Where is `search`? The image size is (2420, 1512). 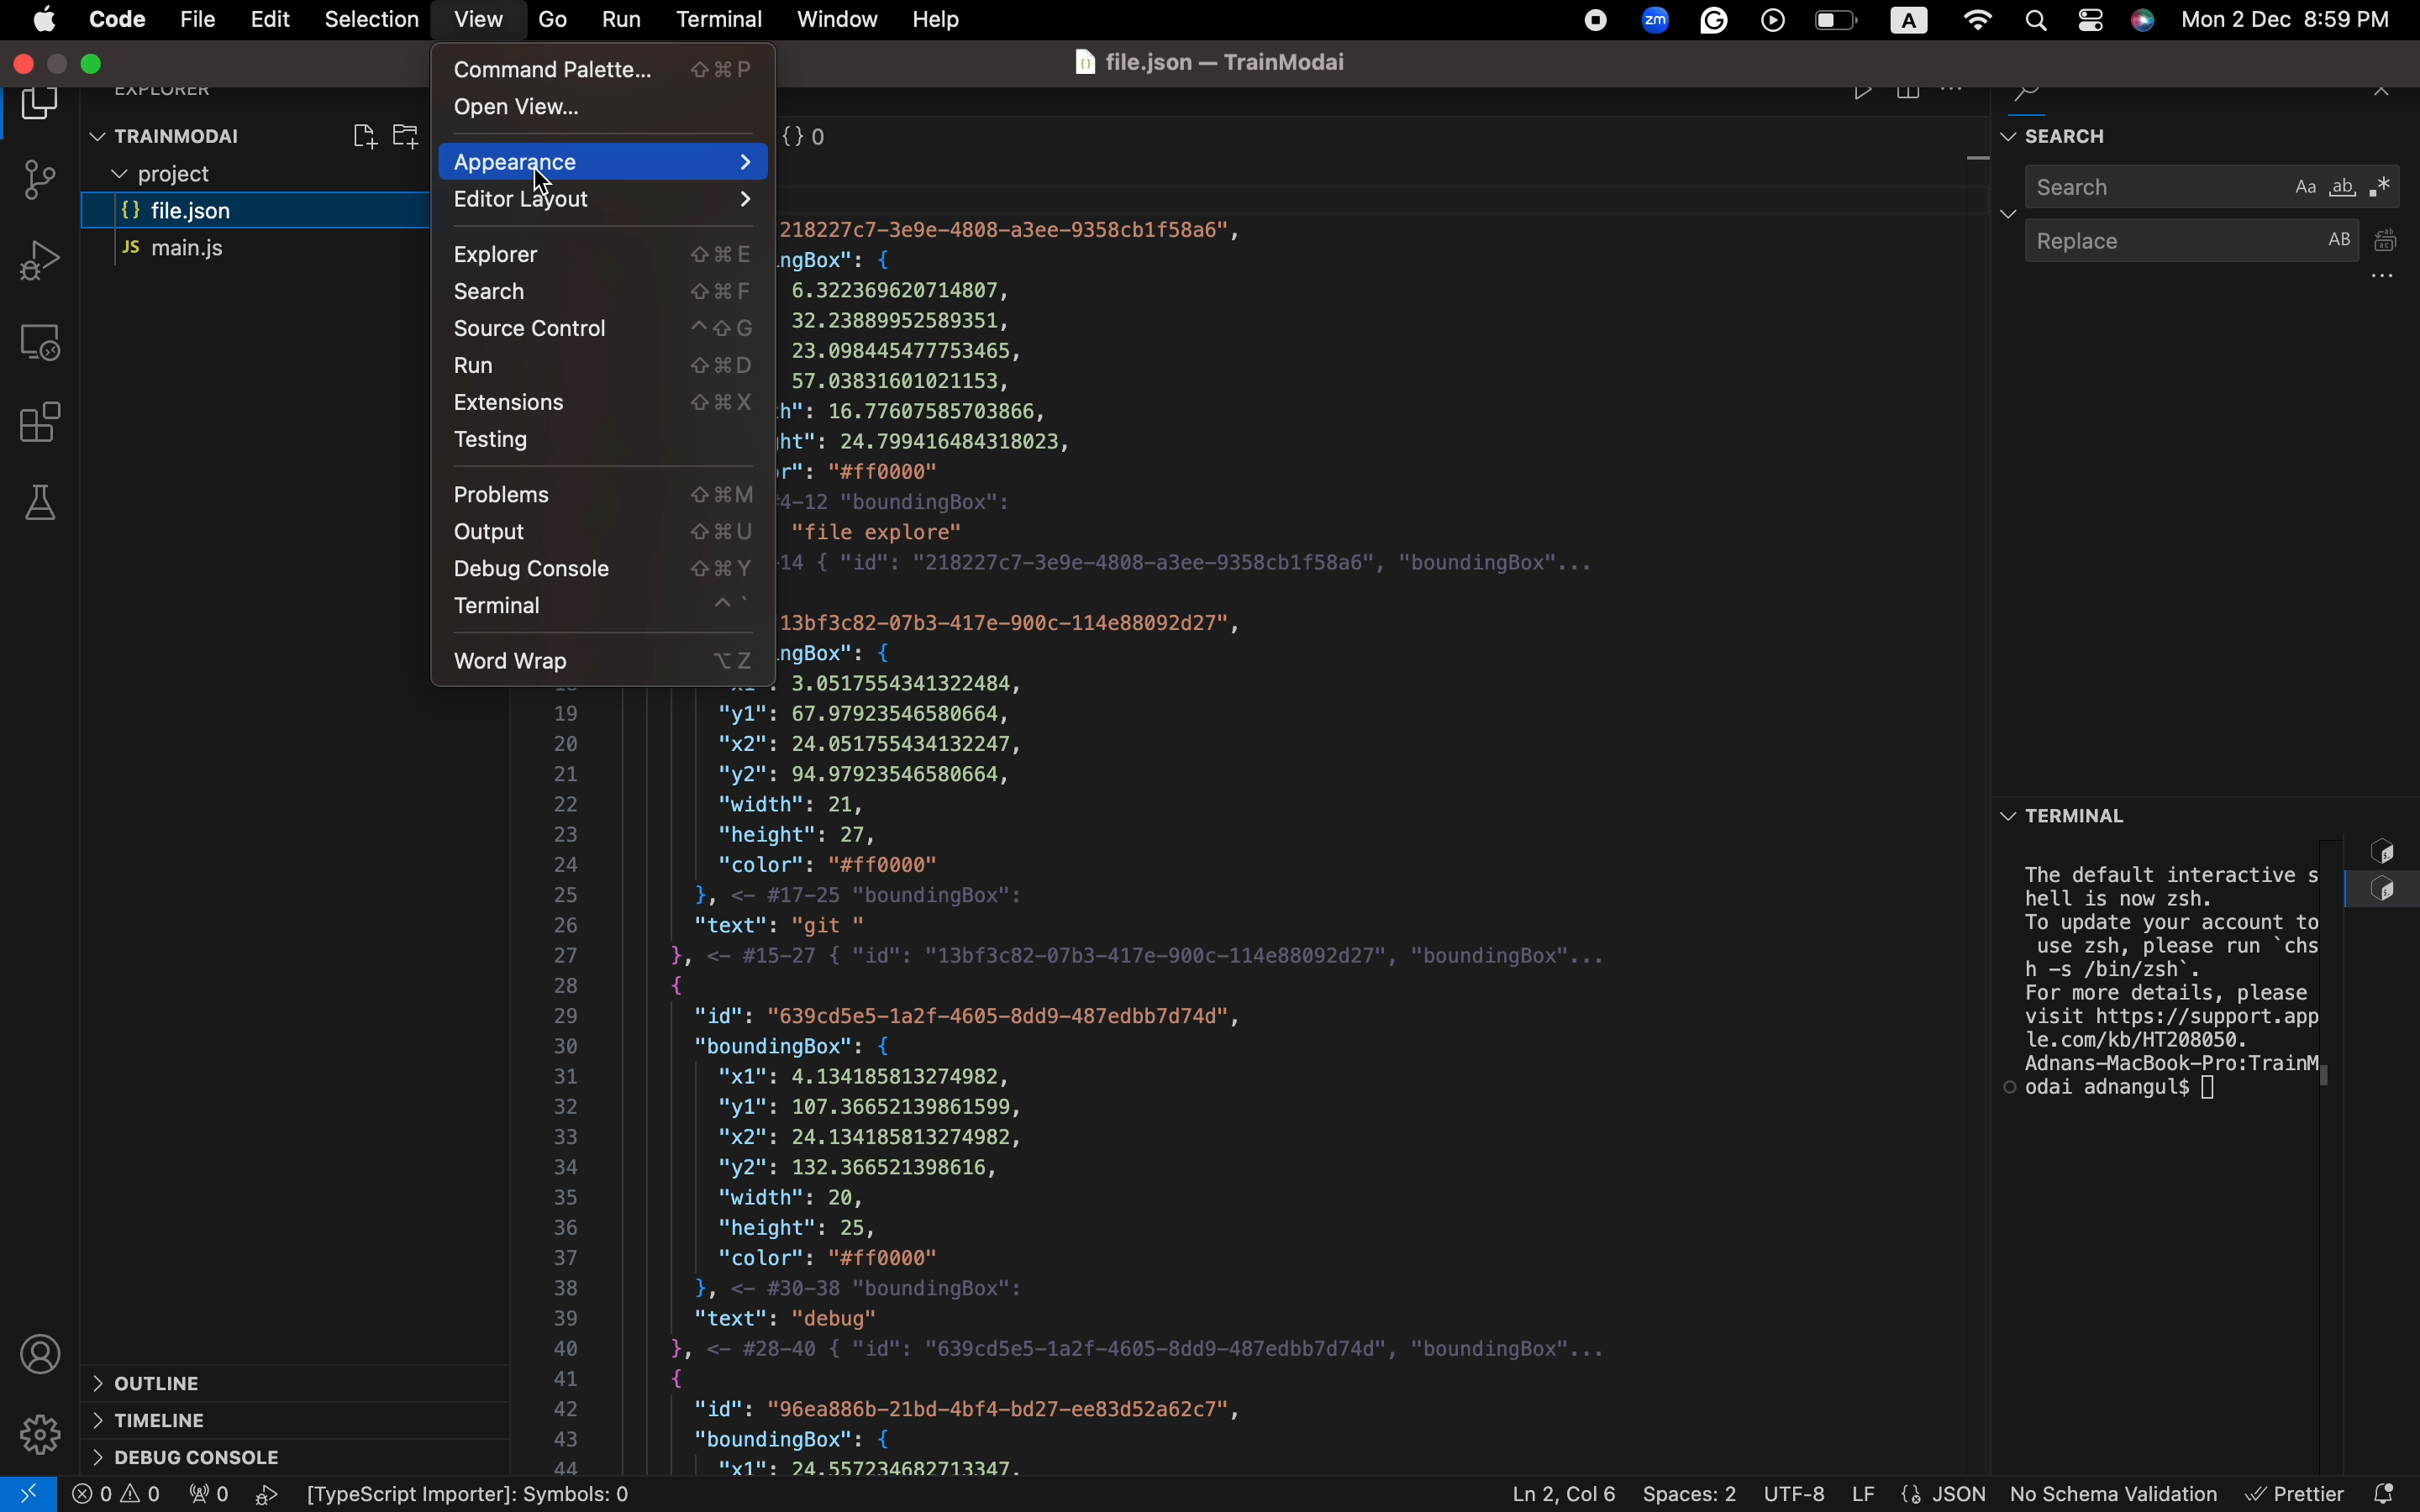
search is located at coordinates (2215, 187).